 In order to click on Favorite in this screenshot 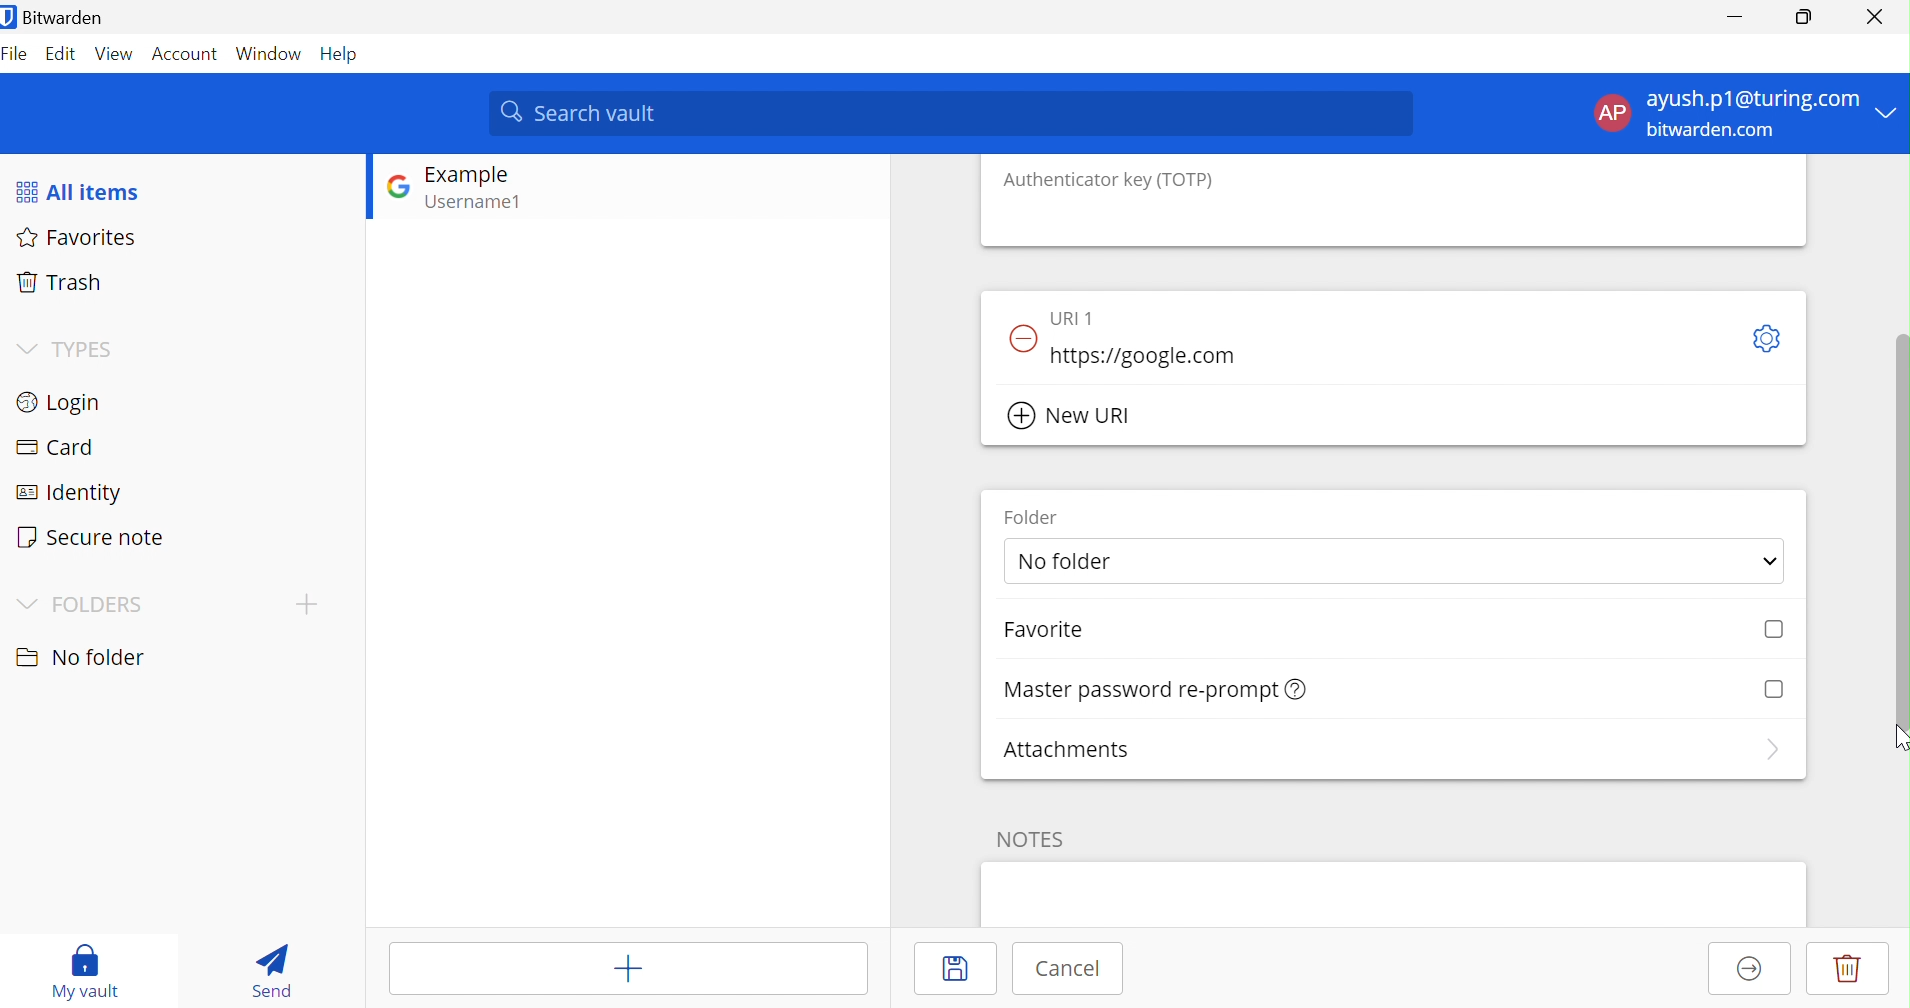, I will do `click(1043, 629)`.